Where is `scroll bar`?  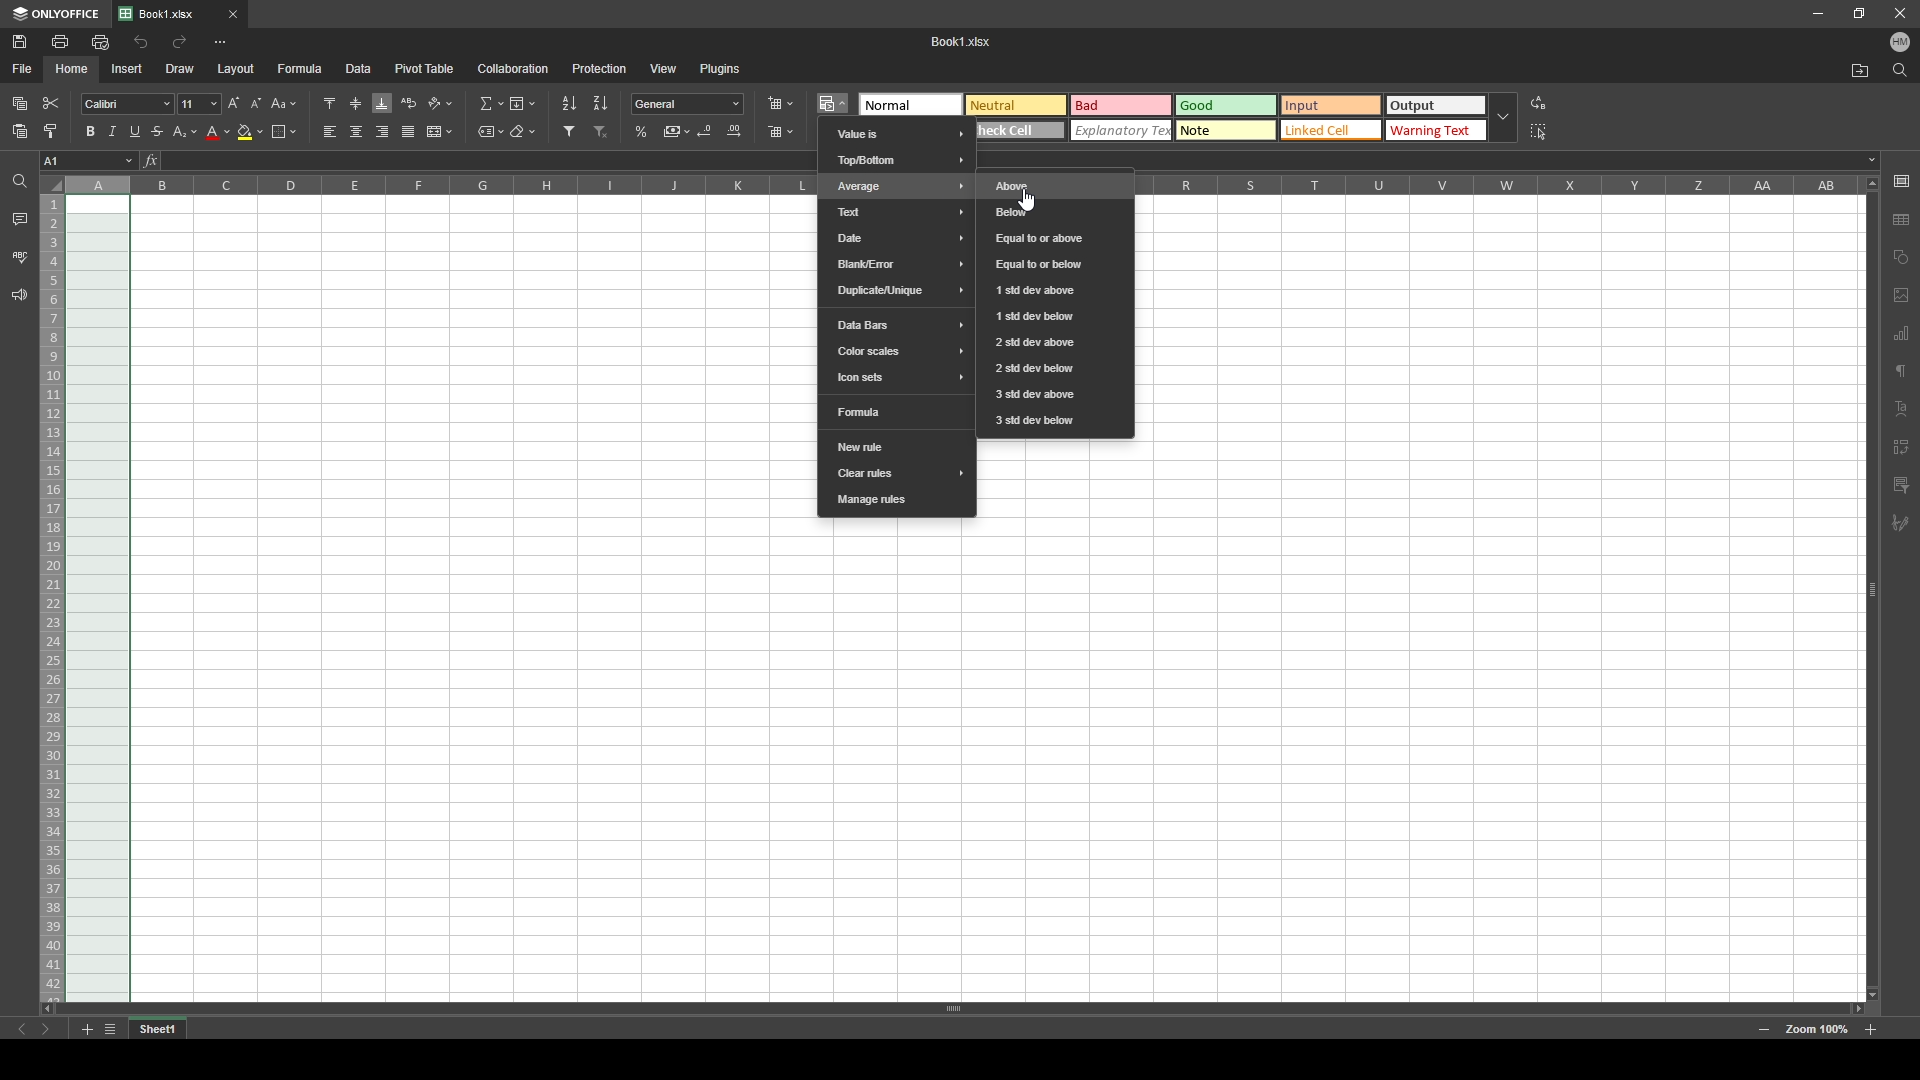 scroll bar is located at coordinates (952, 1008).